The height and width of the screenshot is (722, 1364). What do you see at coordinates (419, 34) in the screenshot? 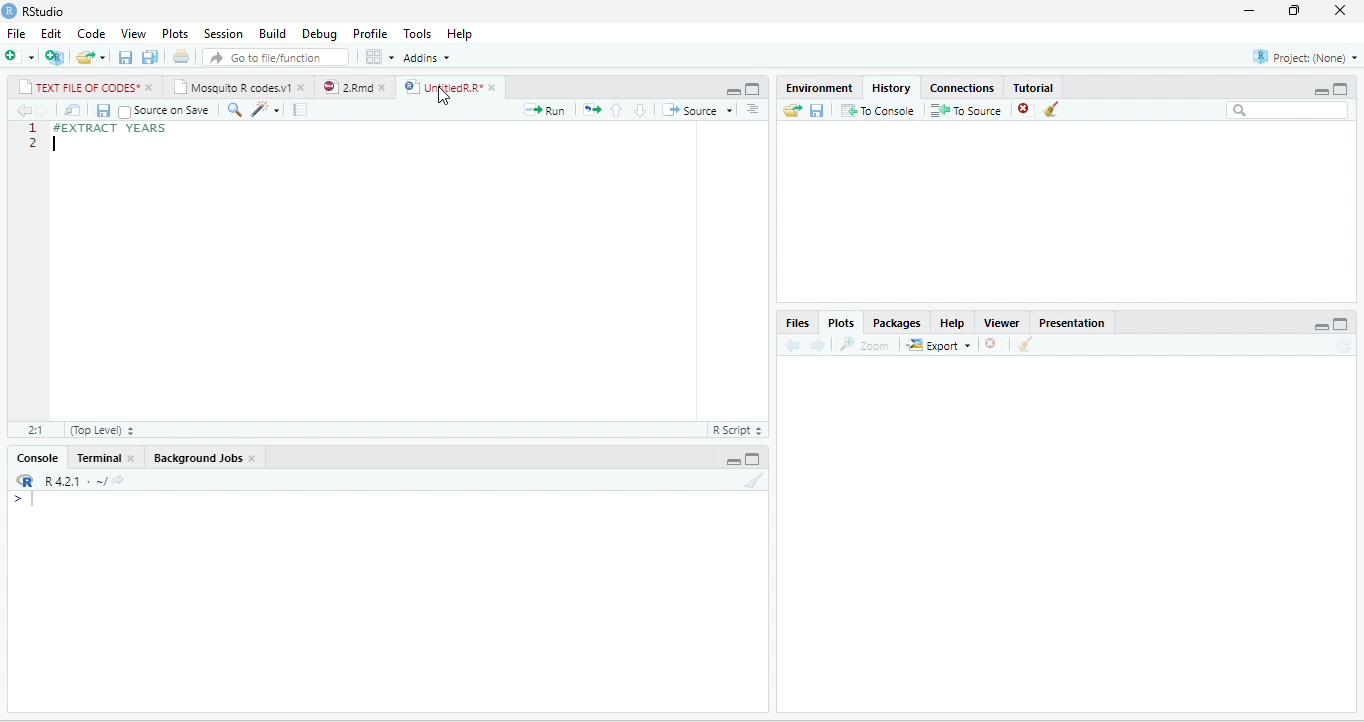
I see `Tools` at bounding box center [419, 34].